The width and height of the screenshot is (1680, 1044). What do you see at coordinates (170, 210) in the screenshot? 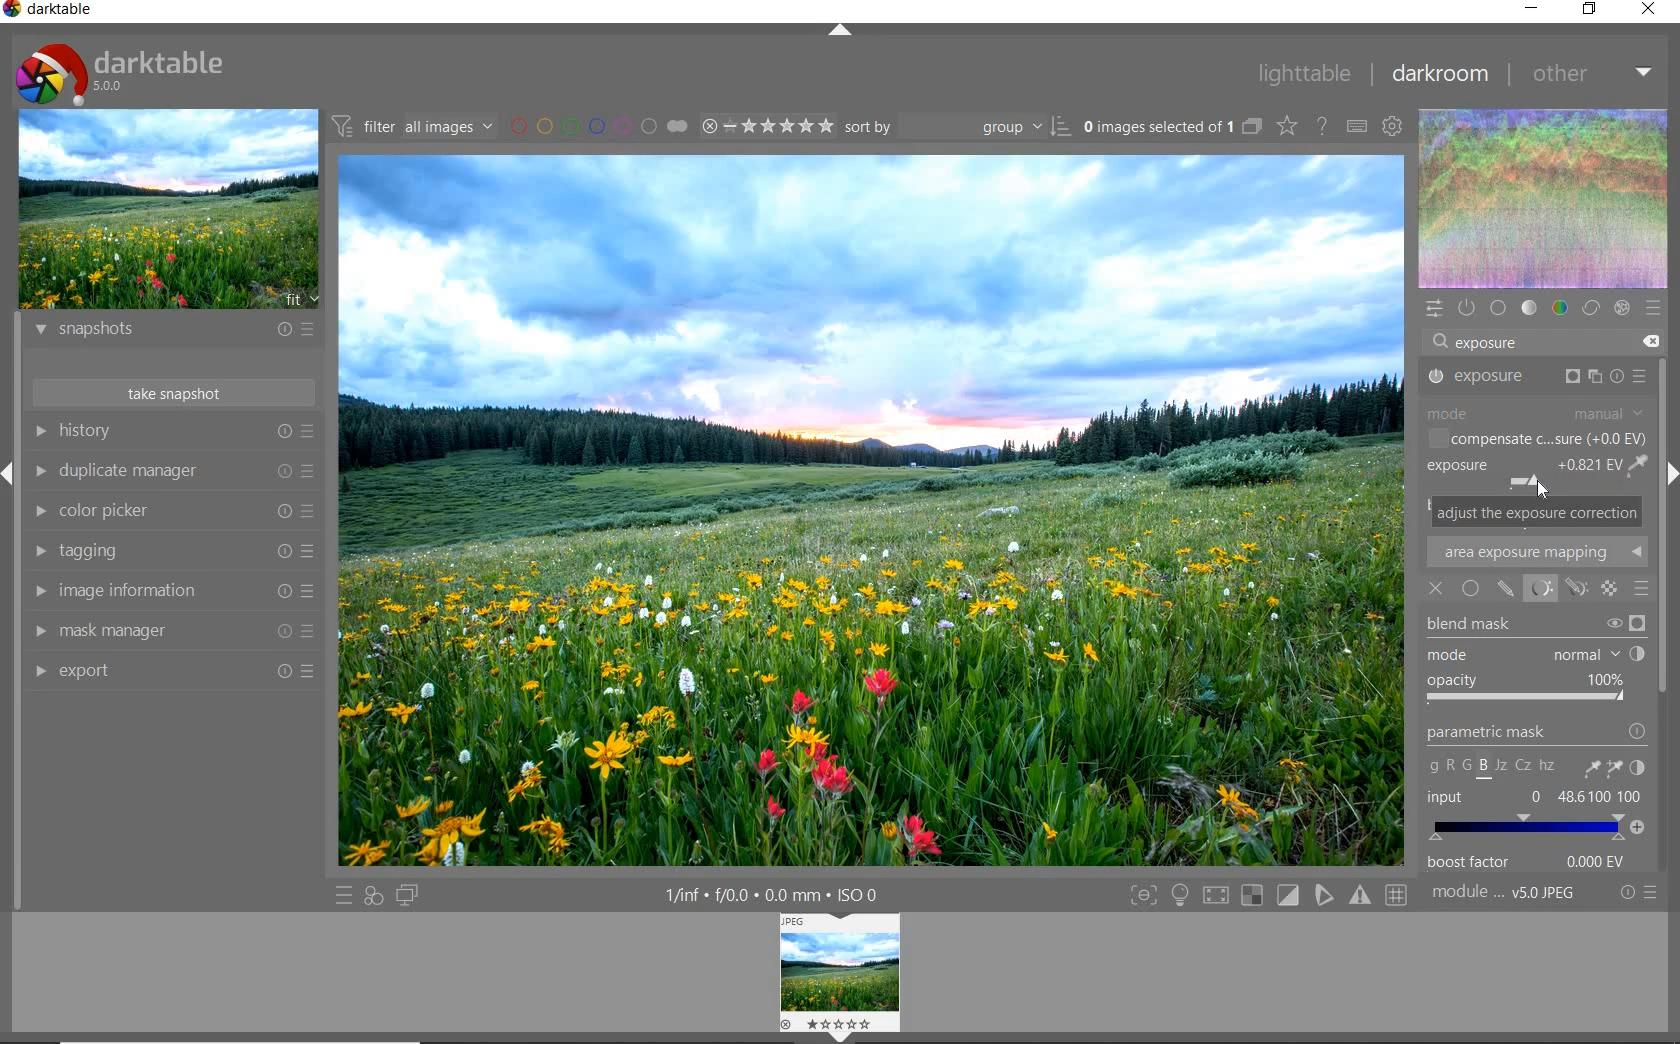
I see `image preview` at bounding box center [170, 210].